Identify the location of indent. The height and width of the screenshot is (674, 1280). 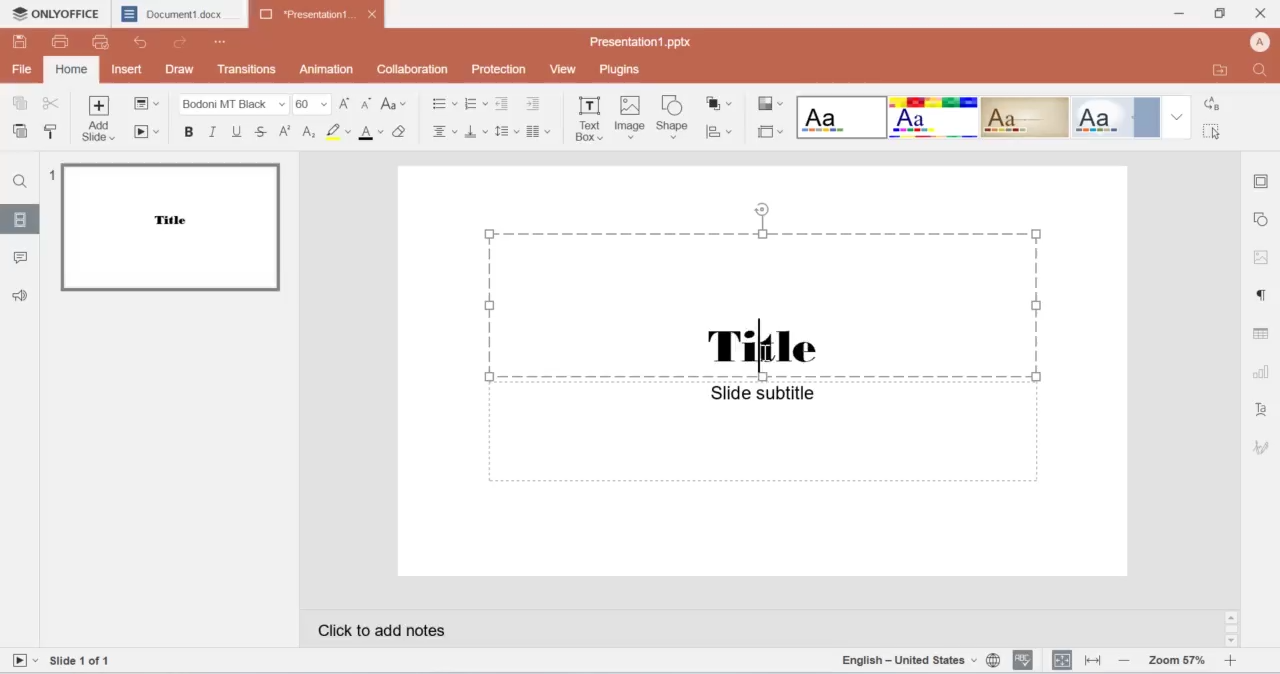
(504, 104).